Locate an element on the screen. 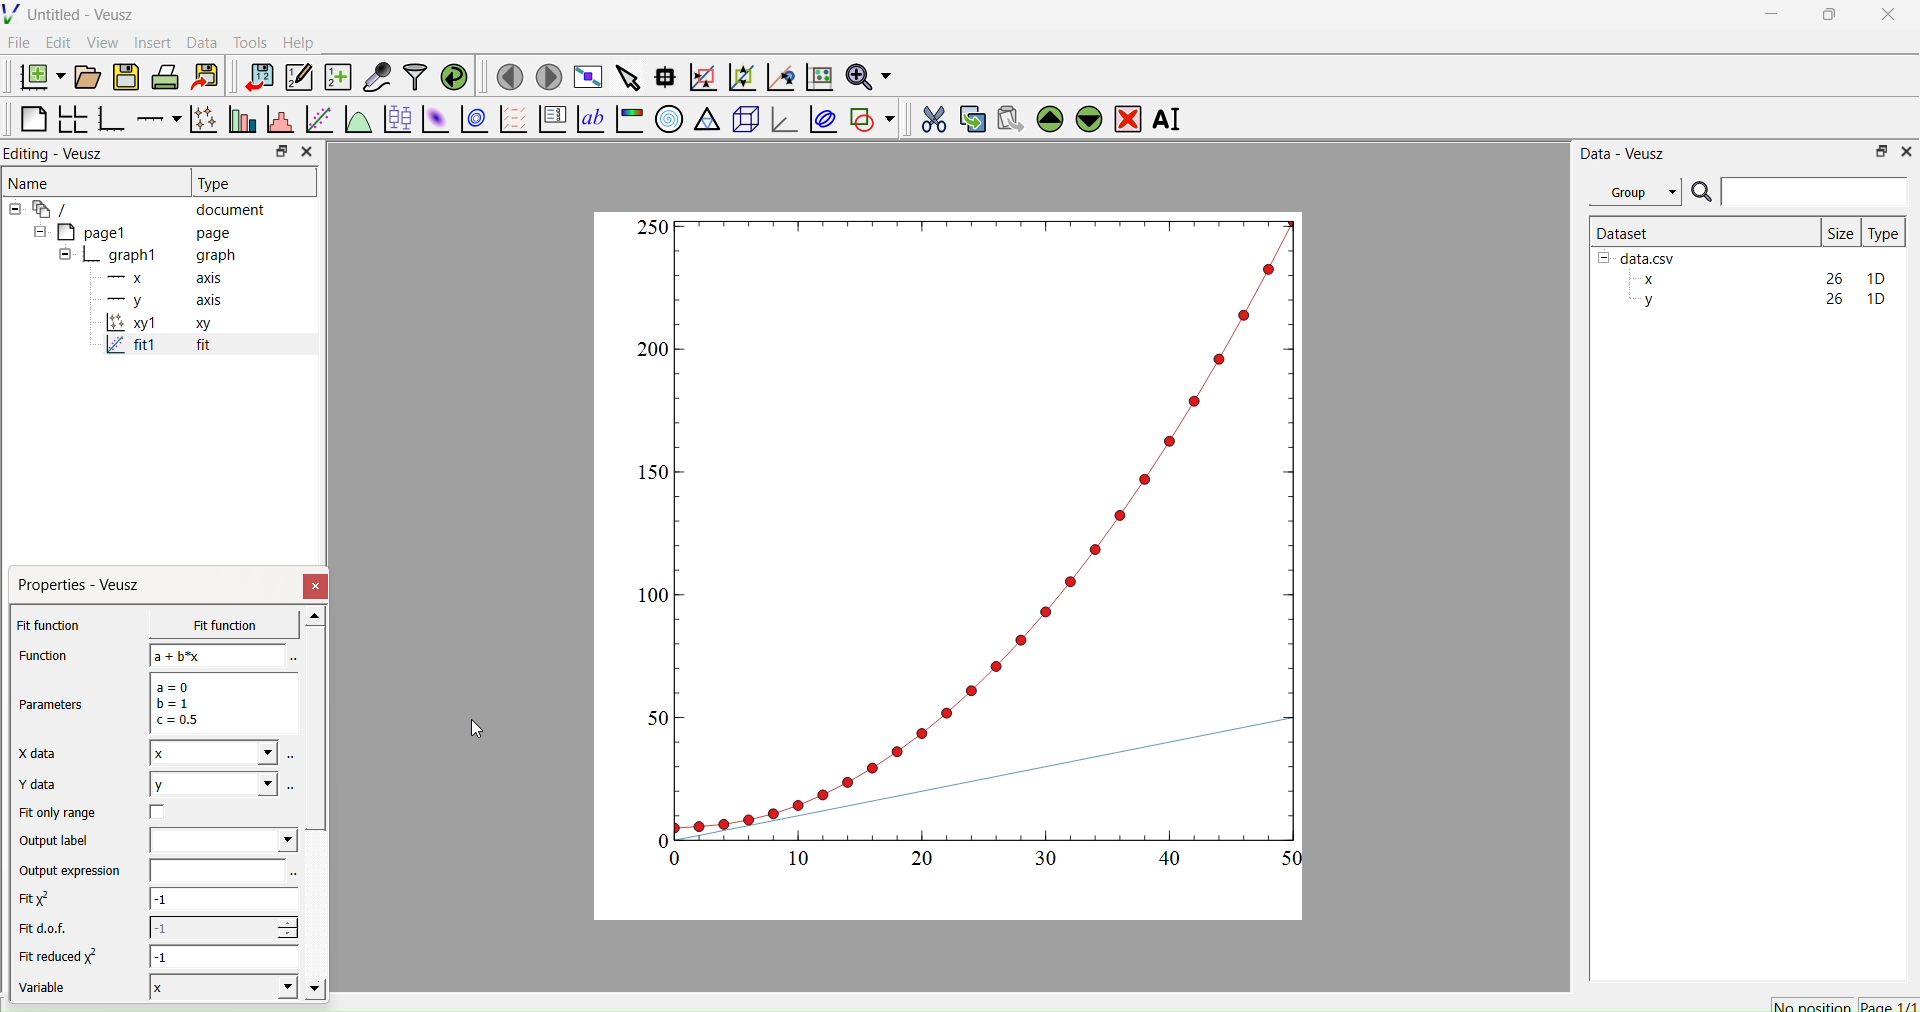 The height and width of the screenshot is (1012, 1920). Plot a 2d dataset as image is located at coordinates (434, 119).